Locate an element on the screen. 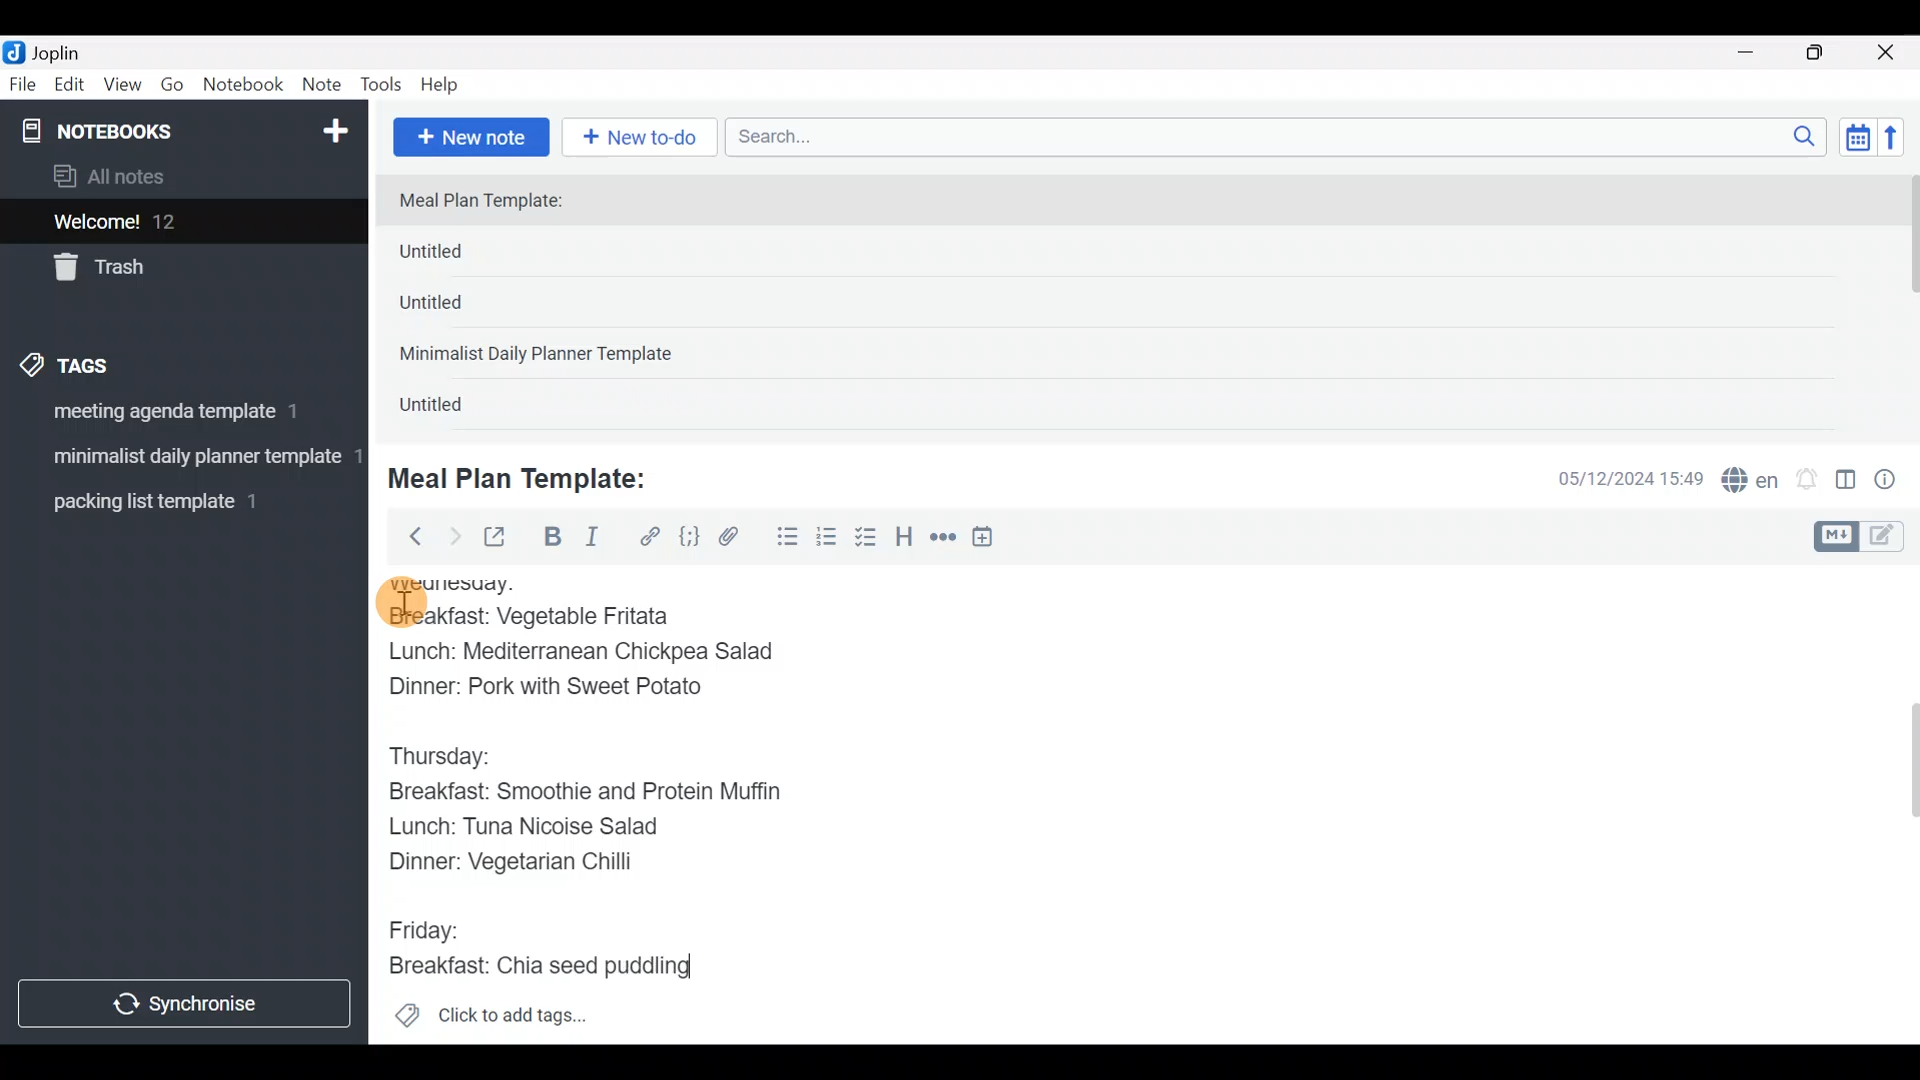 Image resolution: width=1920 pixels, height=1080 pixels. Forward is located at coordinates (454, 536).